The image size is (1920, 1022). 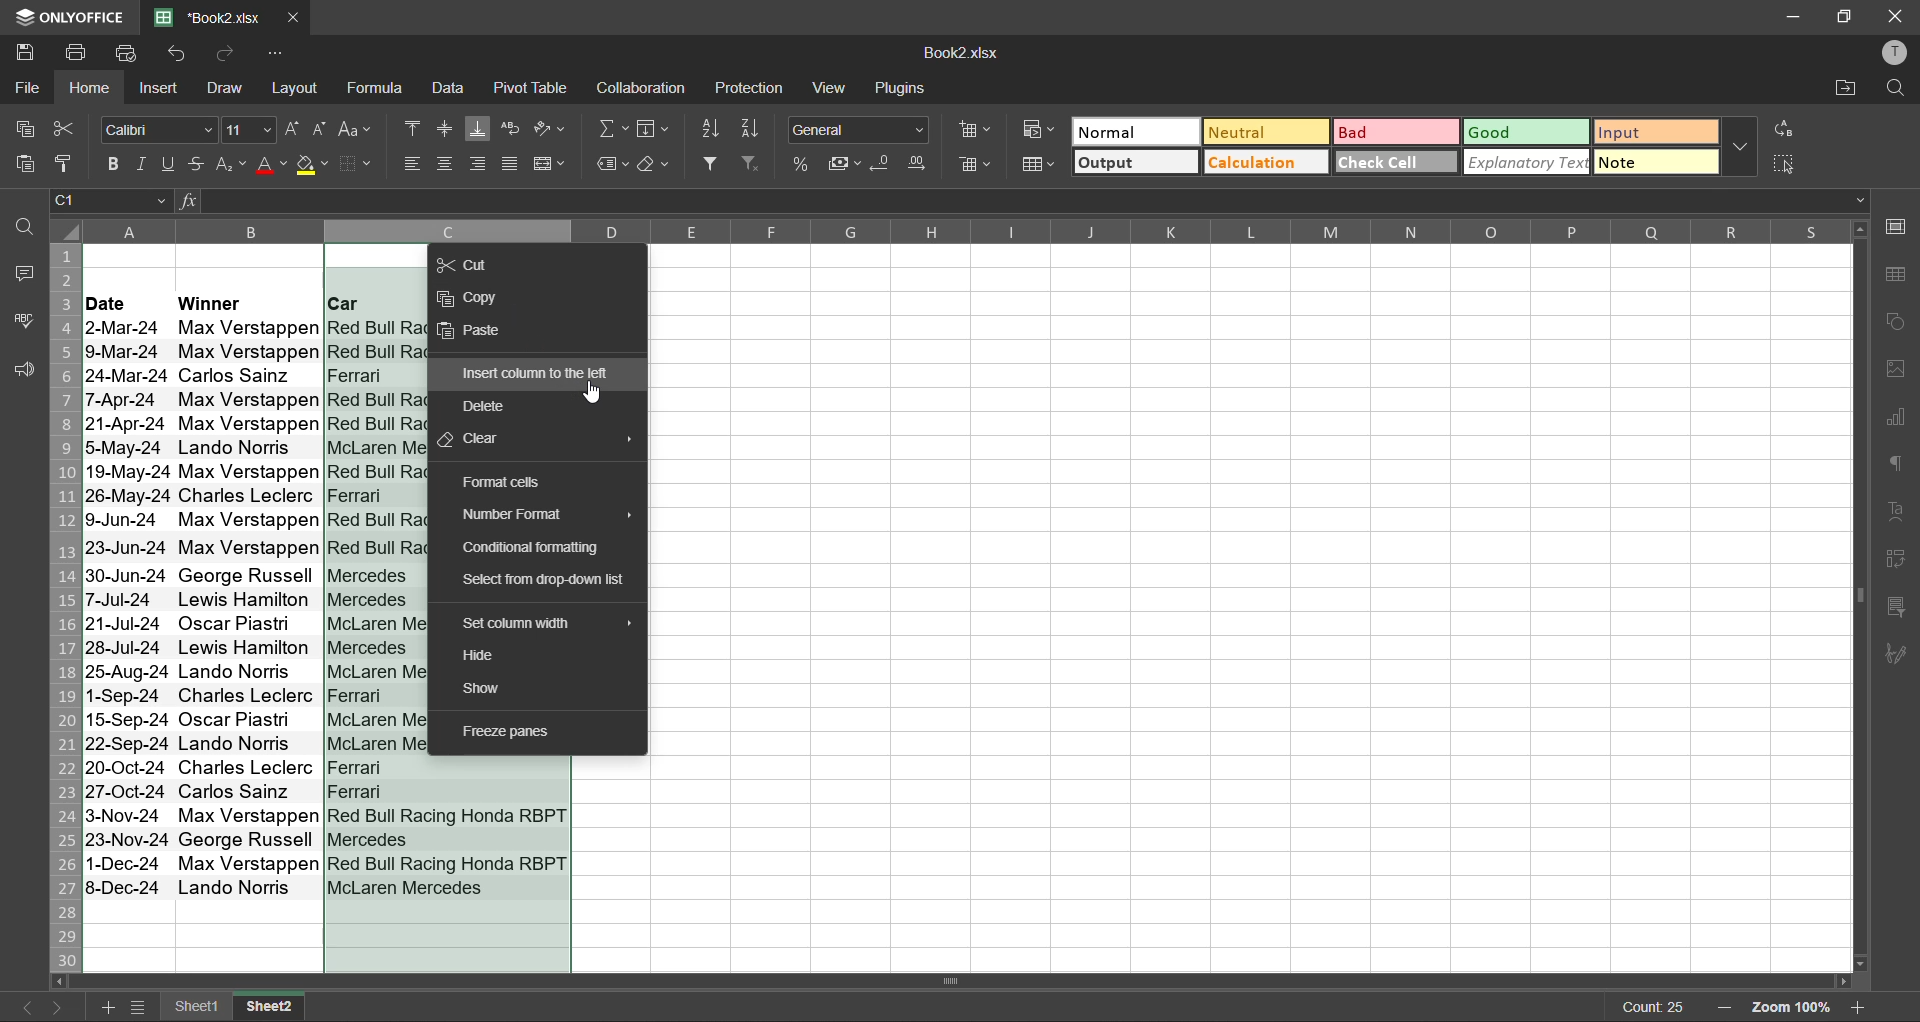 What do you see at coordinates (408, 164) in the screenshot?
I see `align left` at bounding box center [408, 164].